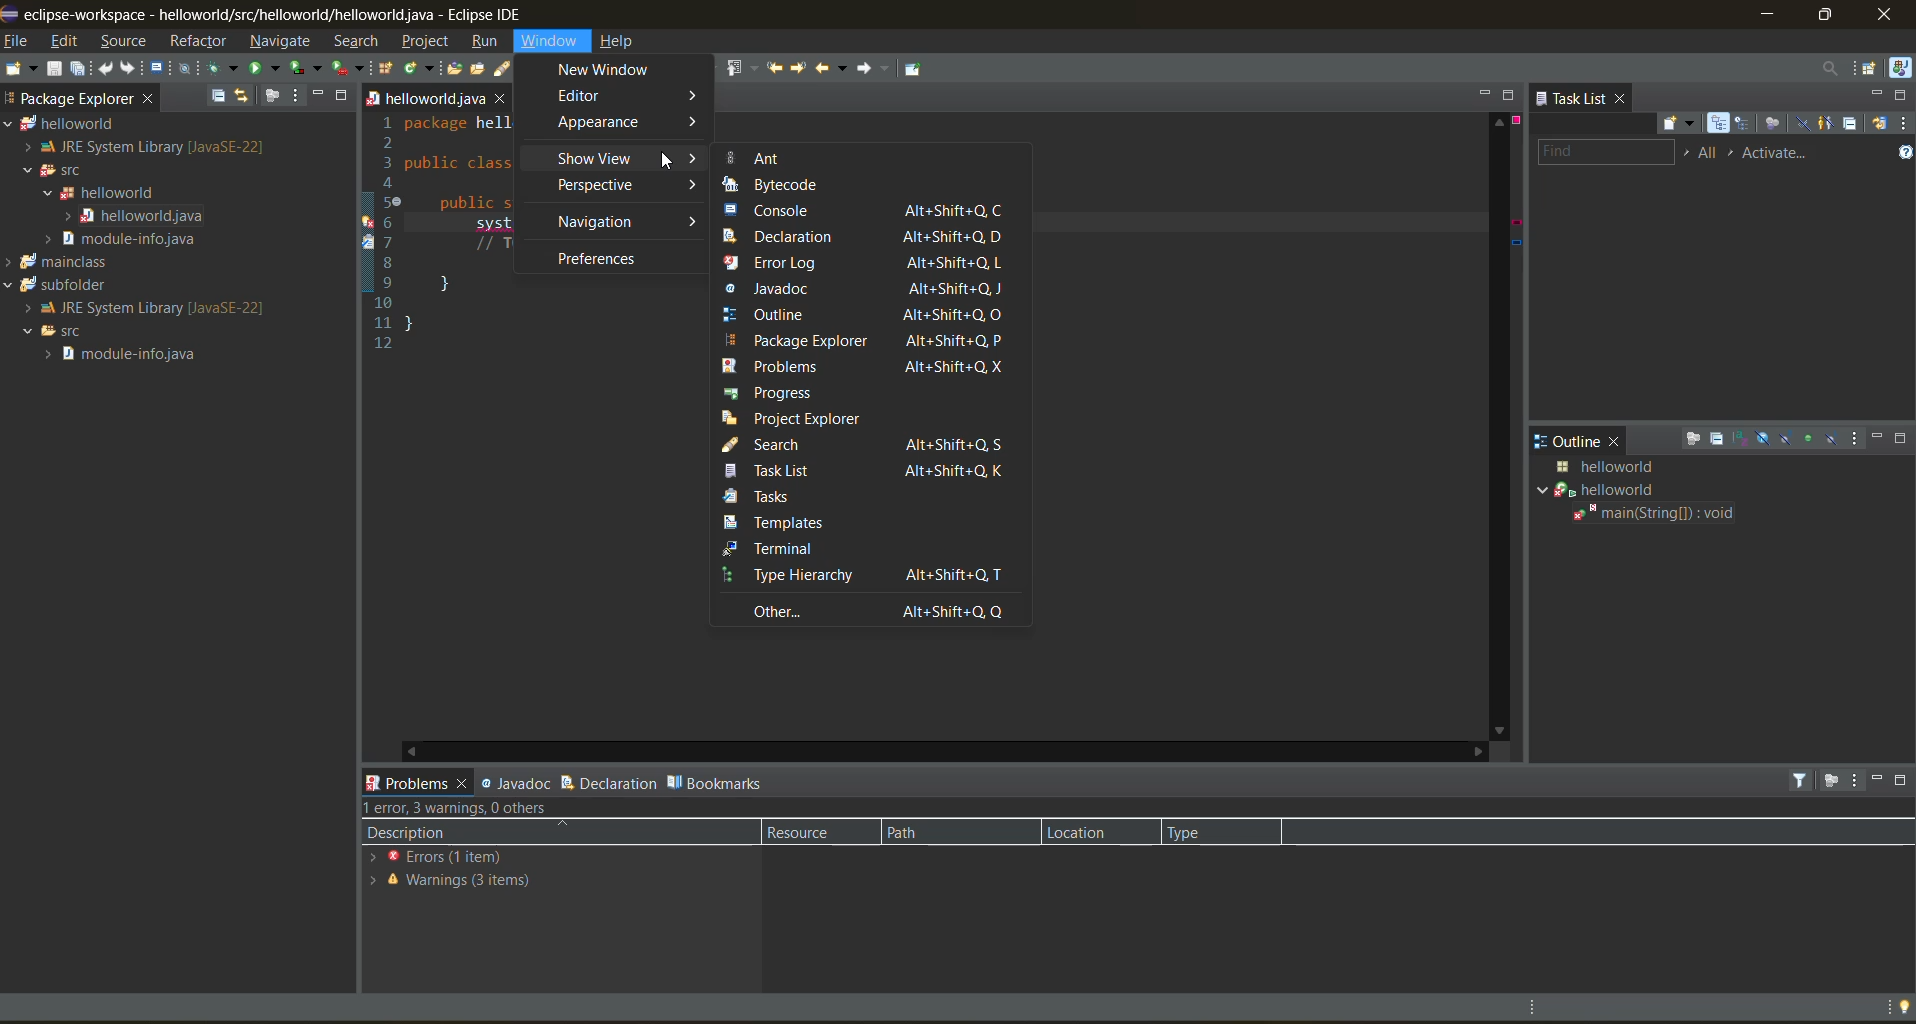  Describe the element at coordinates (867, 234) in the screenshot. I see `declaration` at that location.